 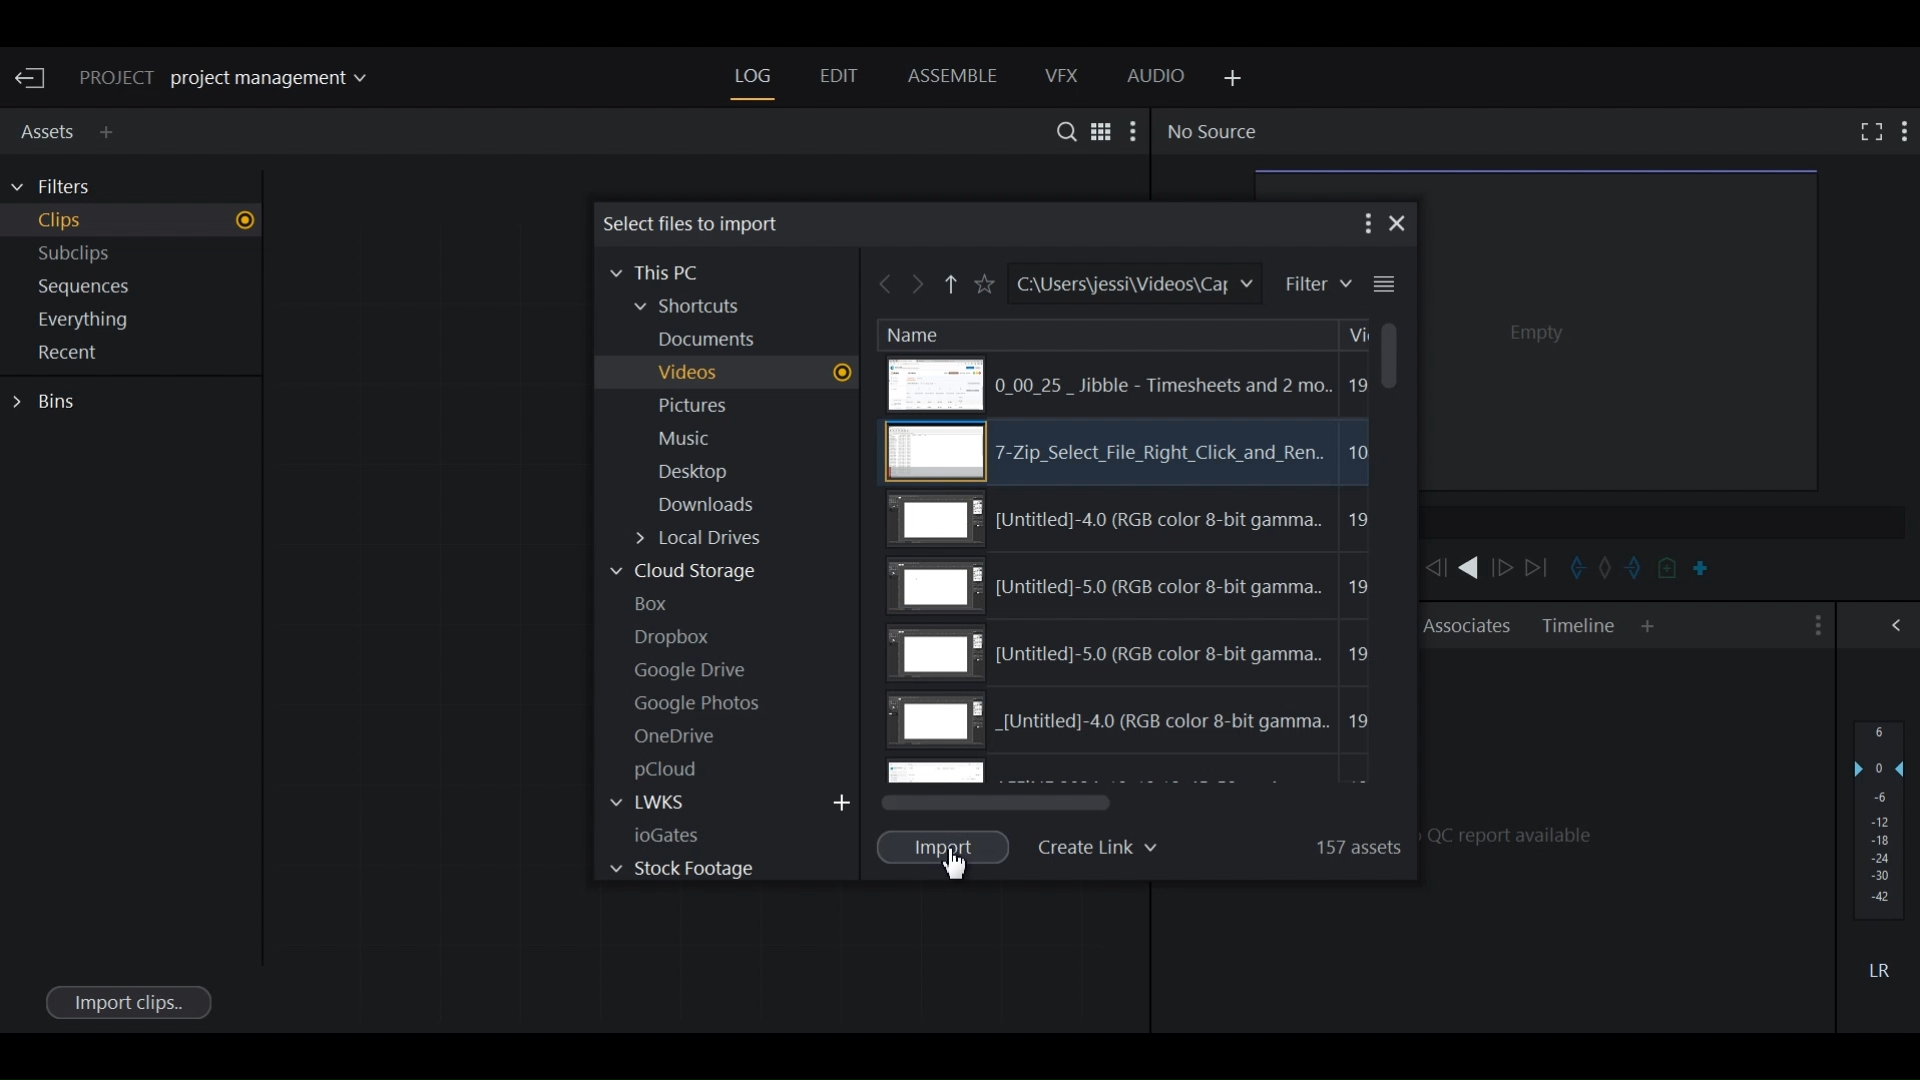 What do you see at coordinates (920, 287) in the screenshot?
I see `Click to go forward` at bounding box center [920, 287].